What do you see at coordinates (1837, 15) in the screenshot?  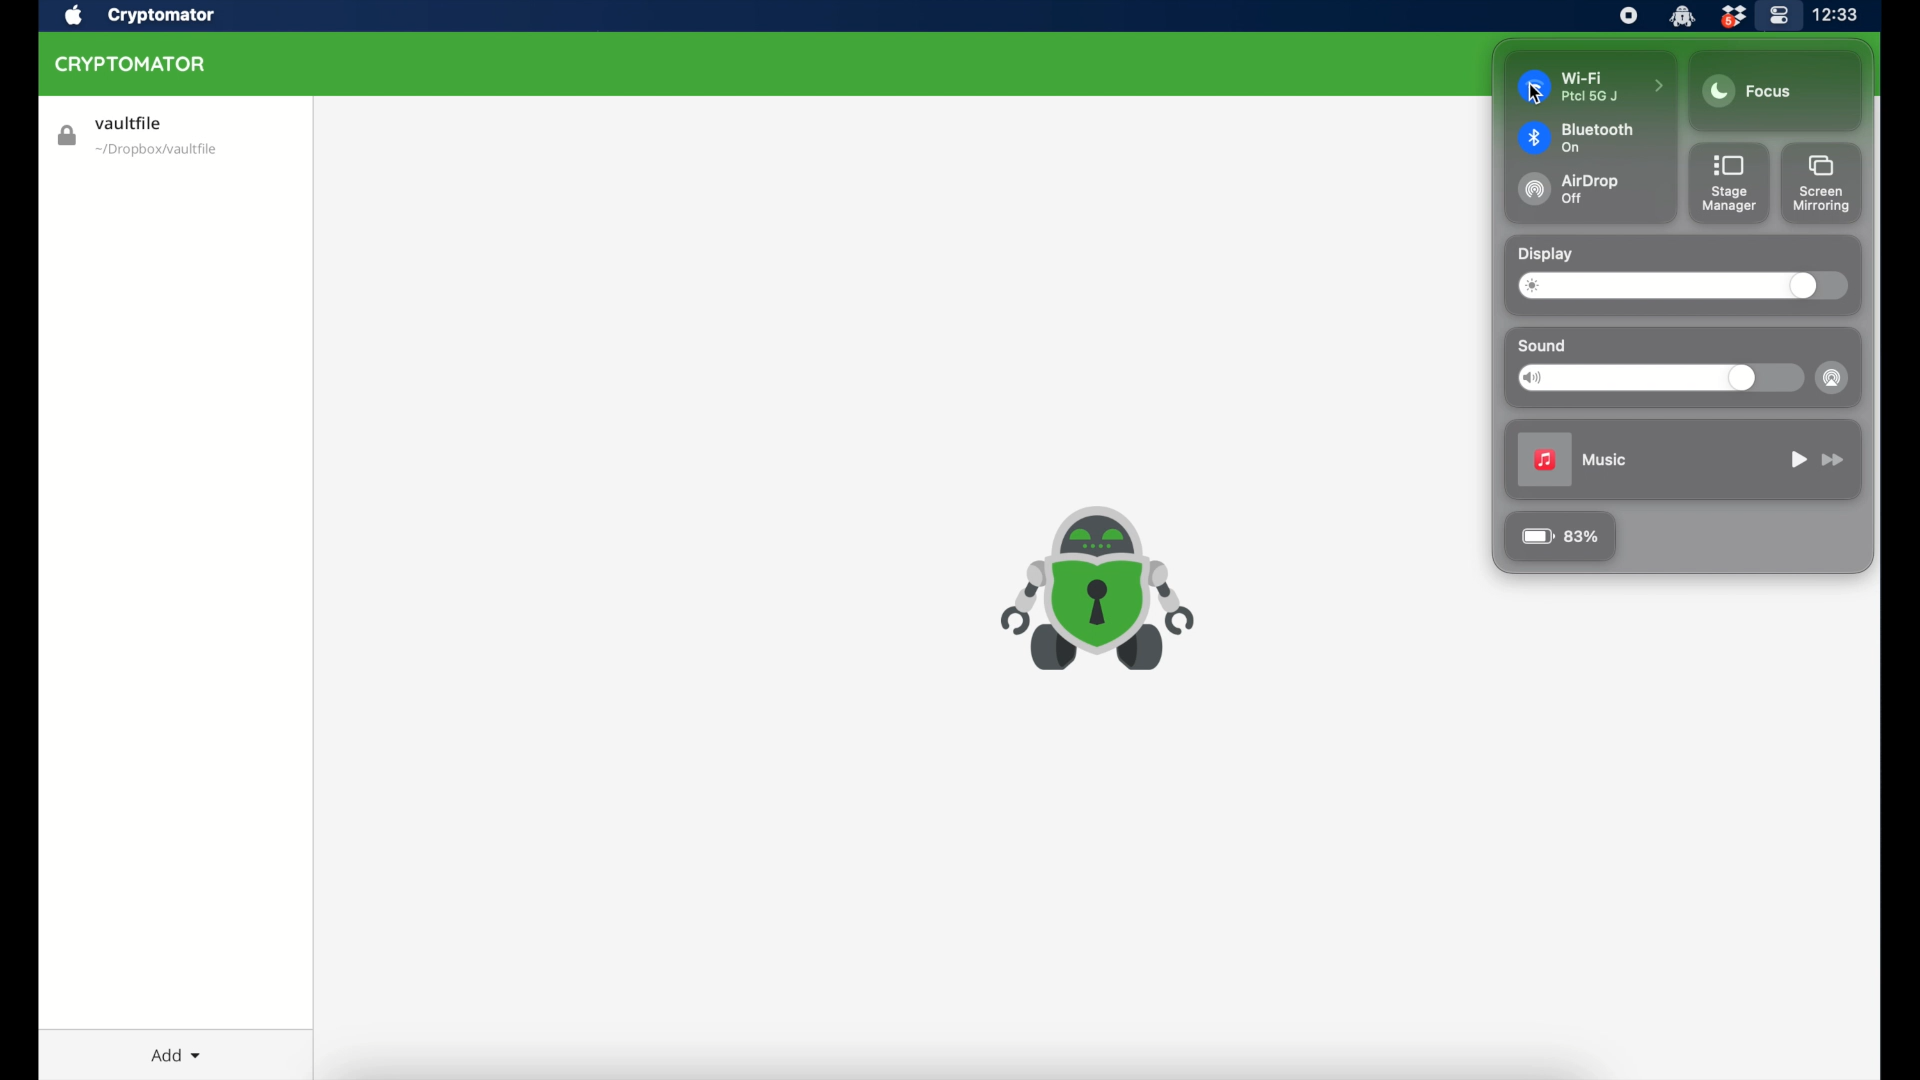 I see `time` at bounding box center [1837, 15].